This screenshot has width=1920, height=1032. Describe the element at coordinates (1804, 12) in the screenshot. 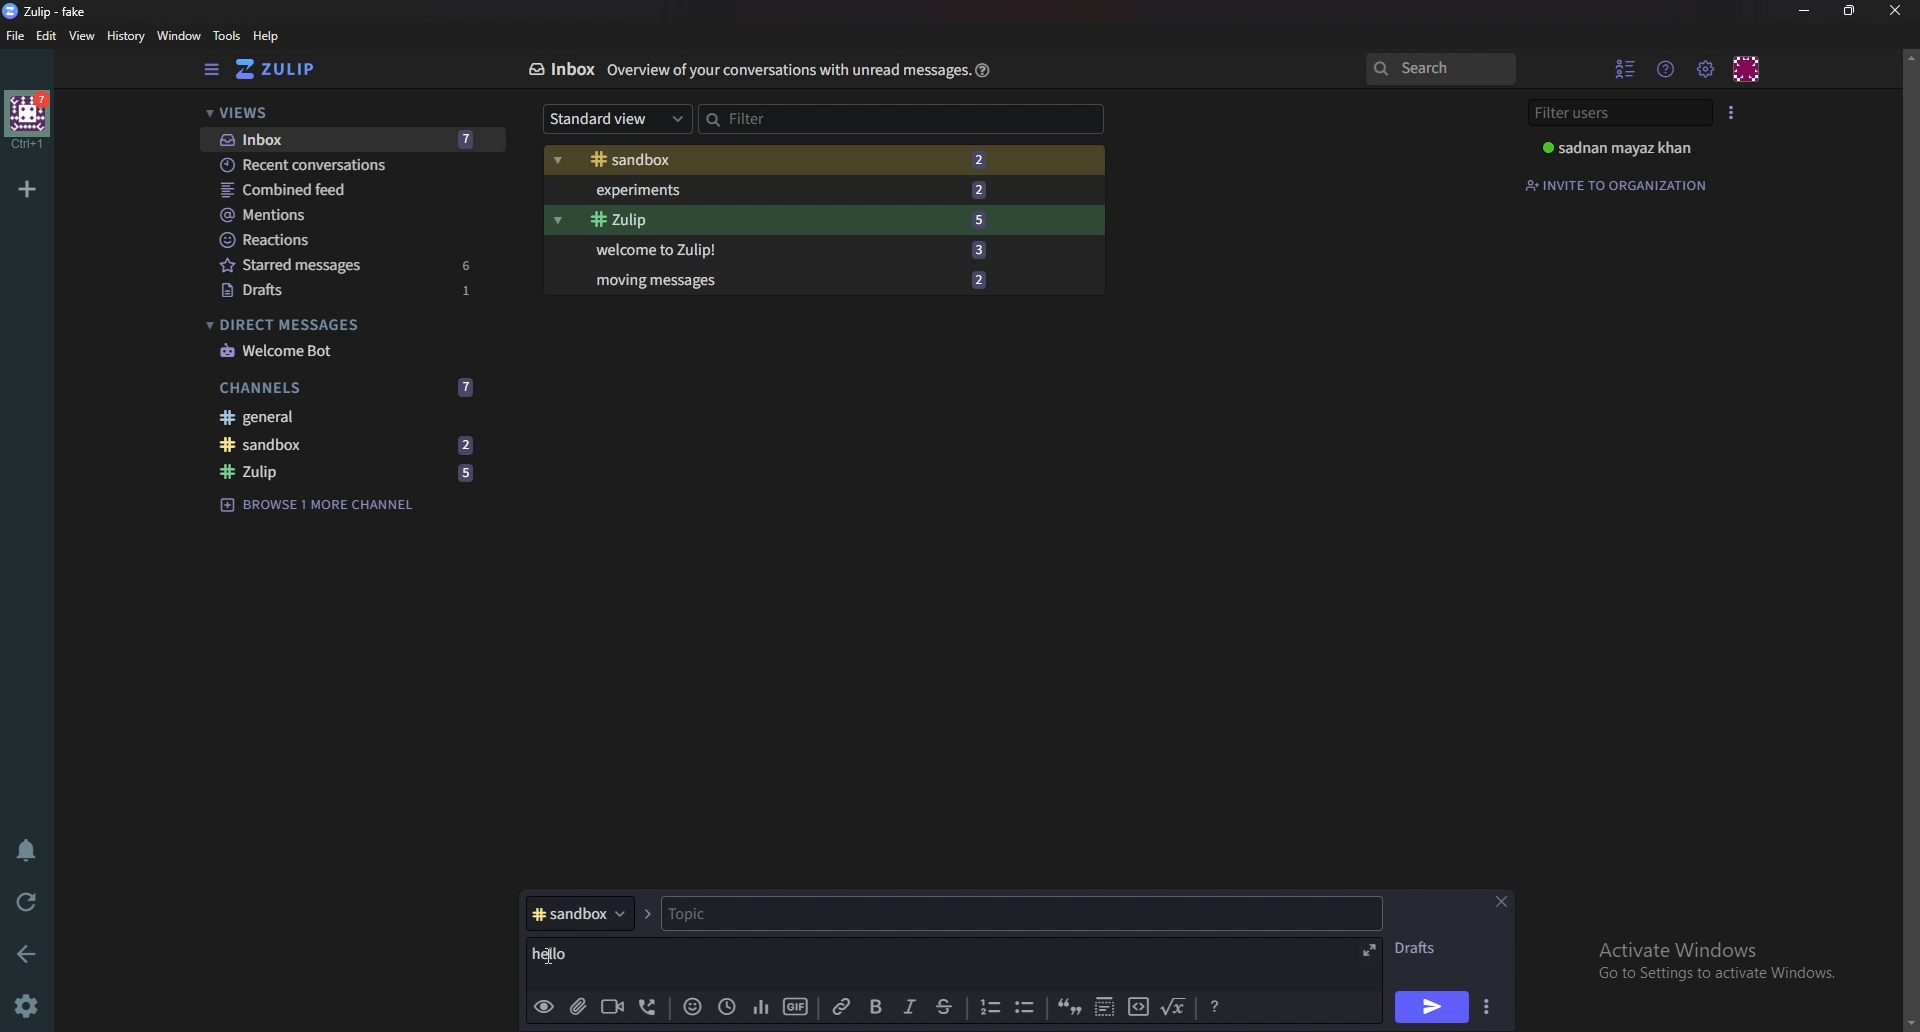

I see `Minimize` at that location.